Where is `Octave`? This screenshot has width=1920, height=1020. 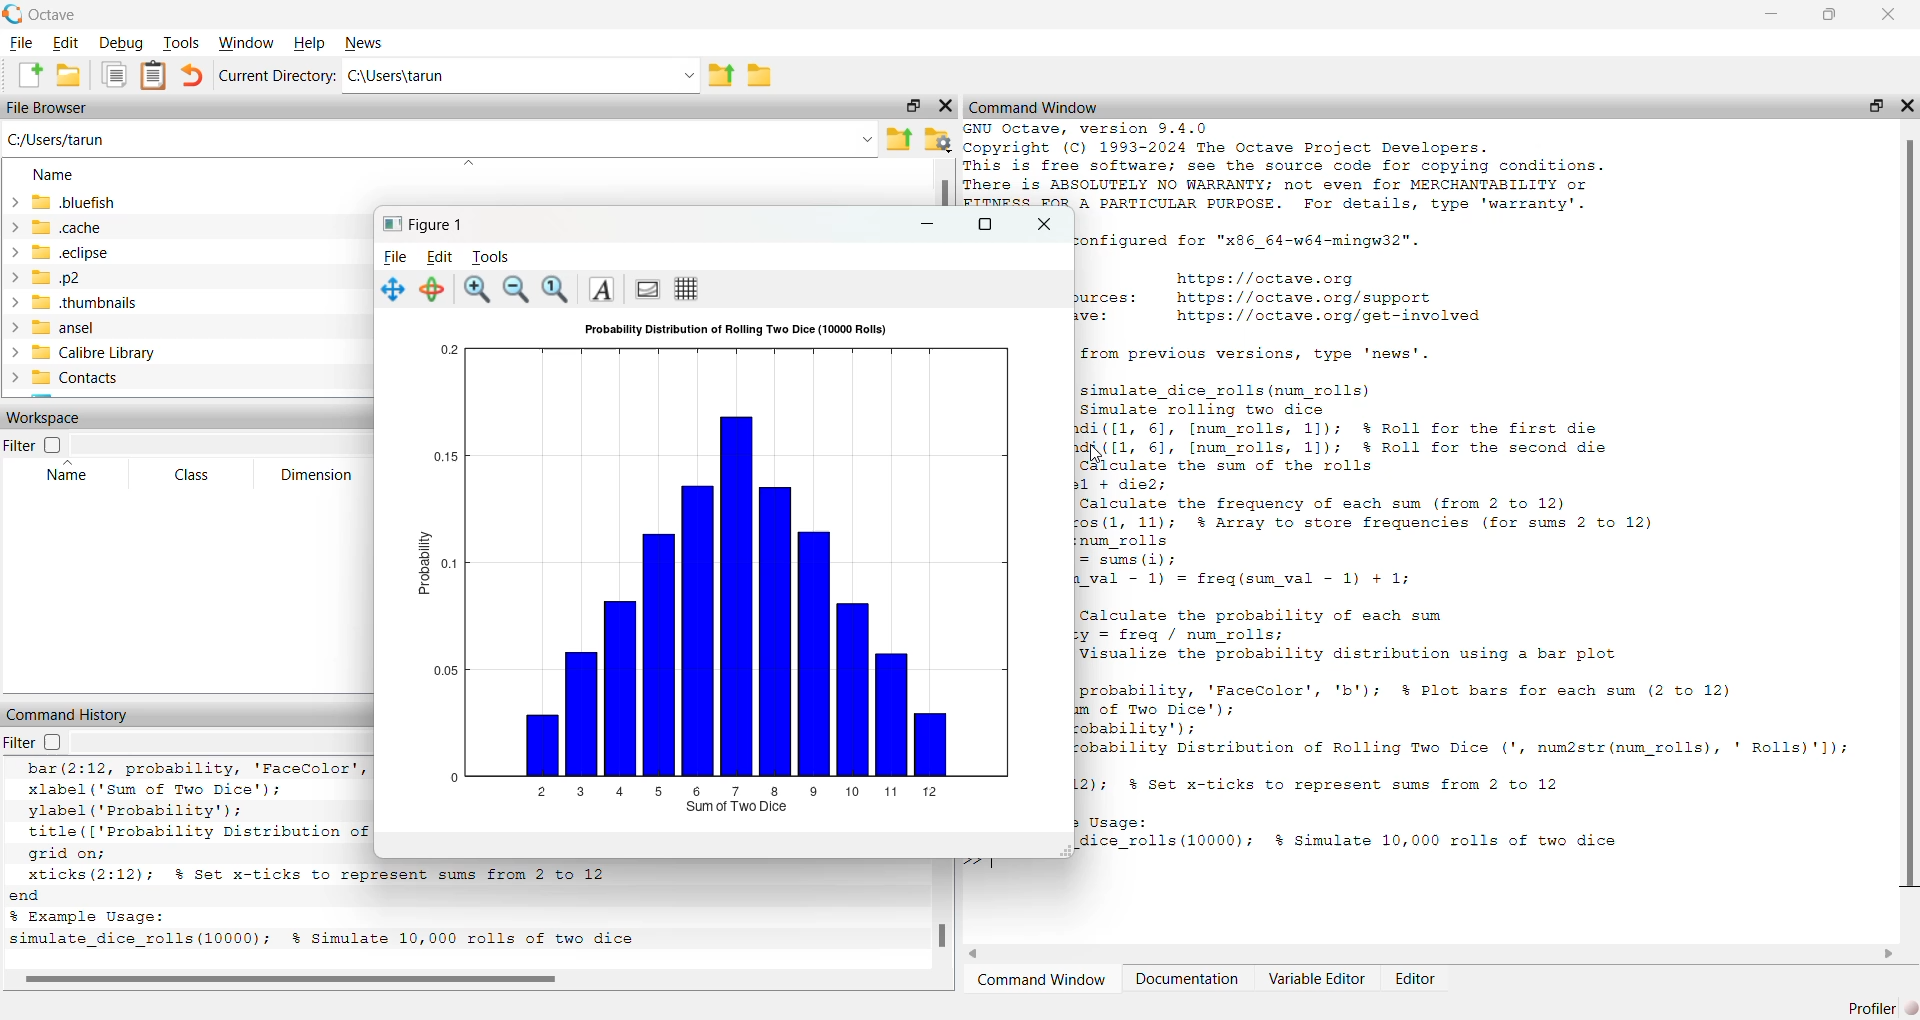 Octave is located at coordinates (46, 13).